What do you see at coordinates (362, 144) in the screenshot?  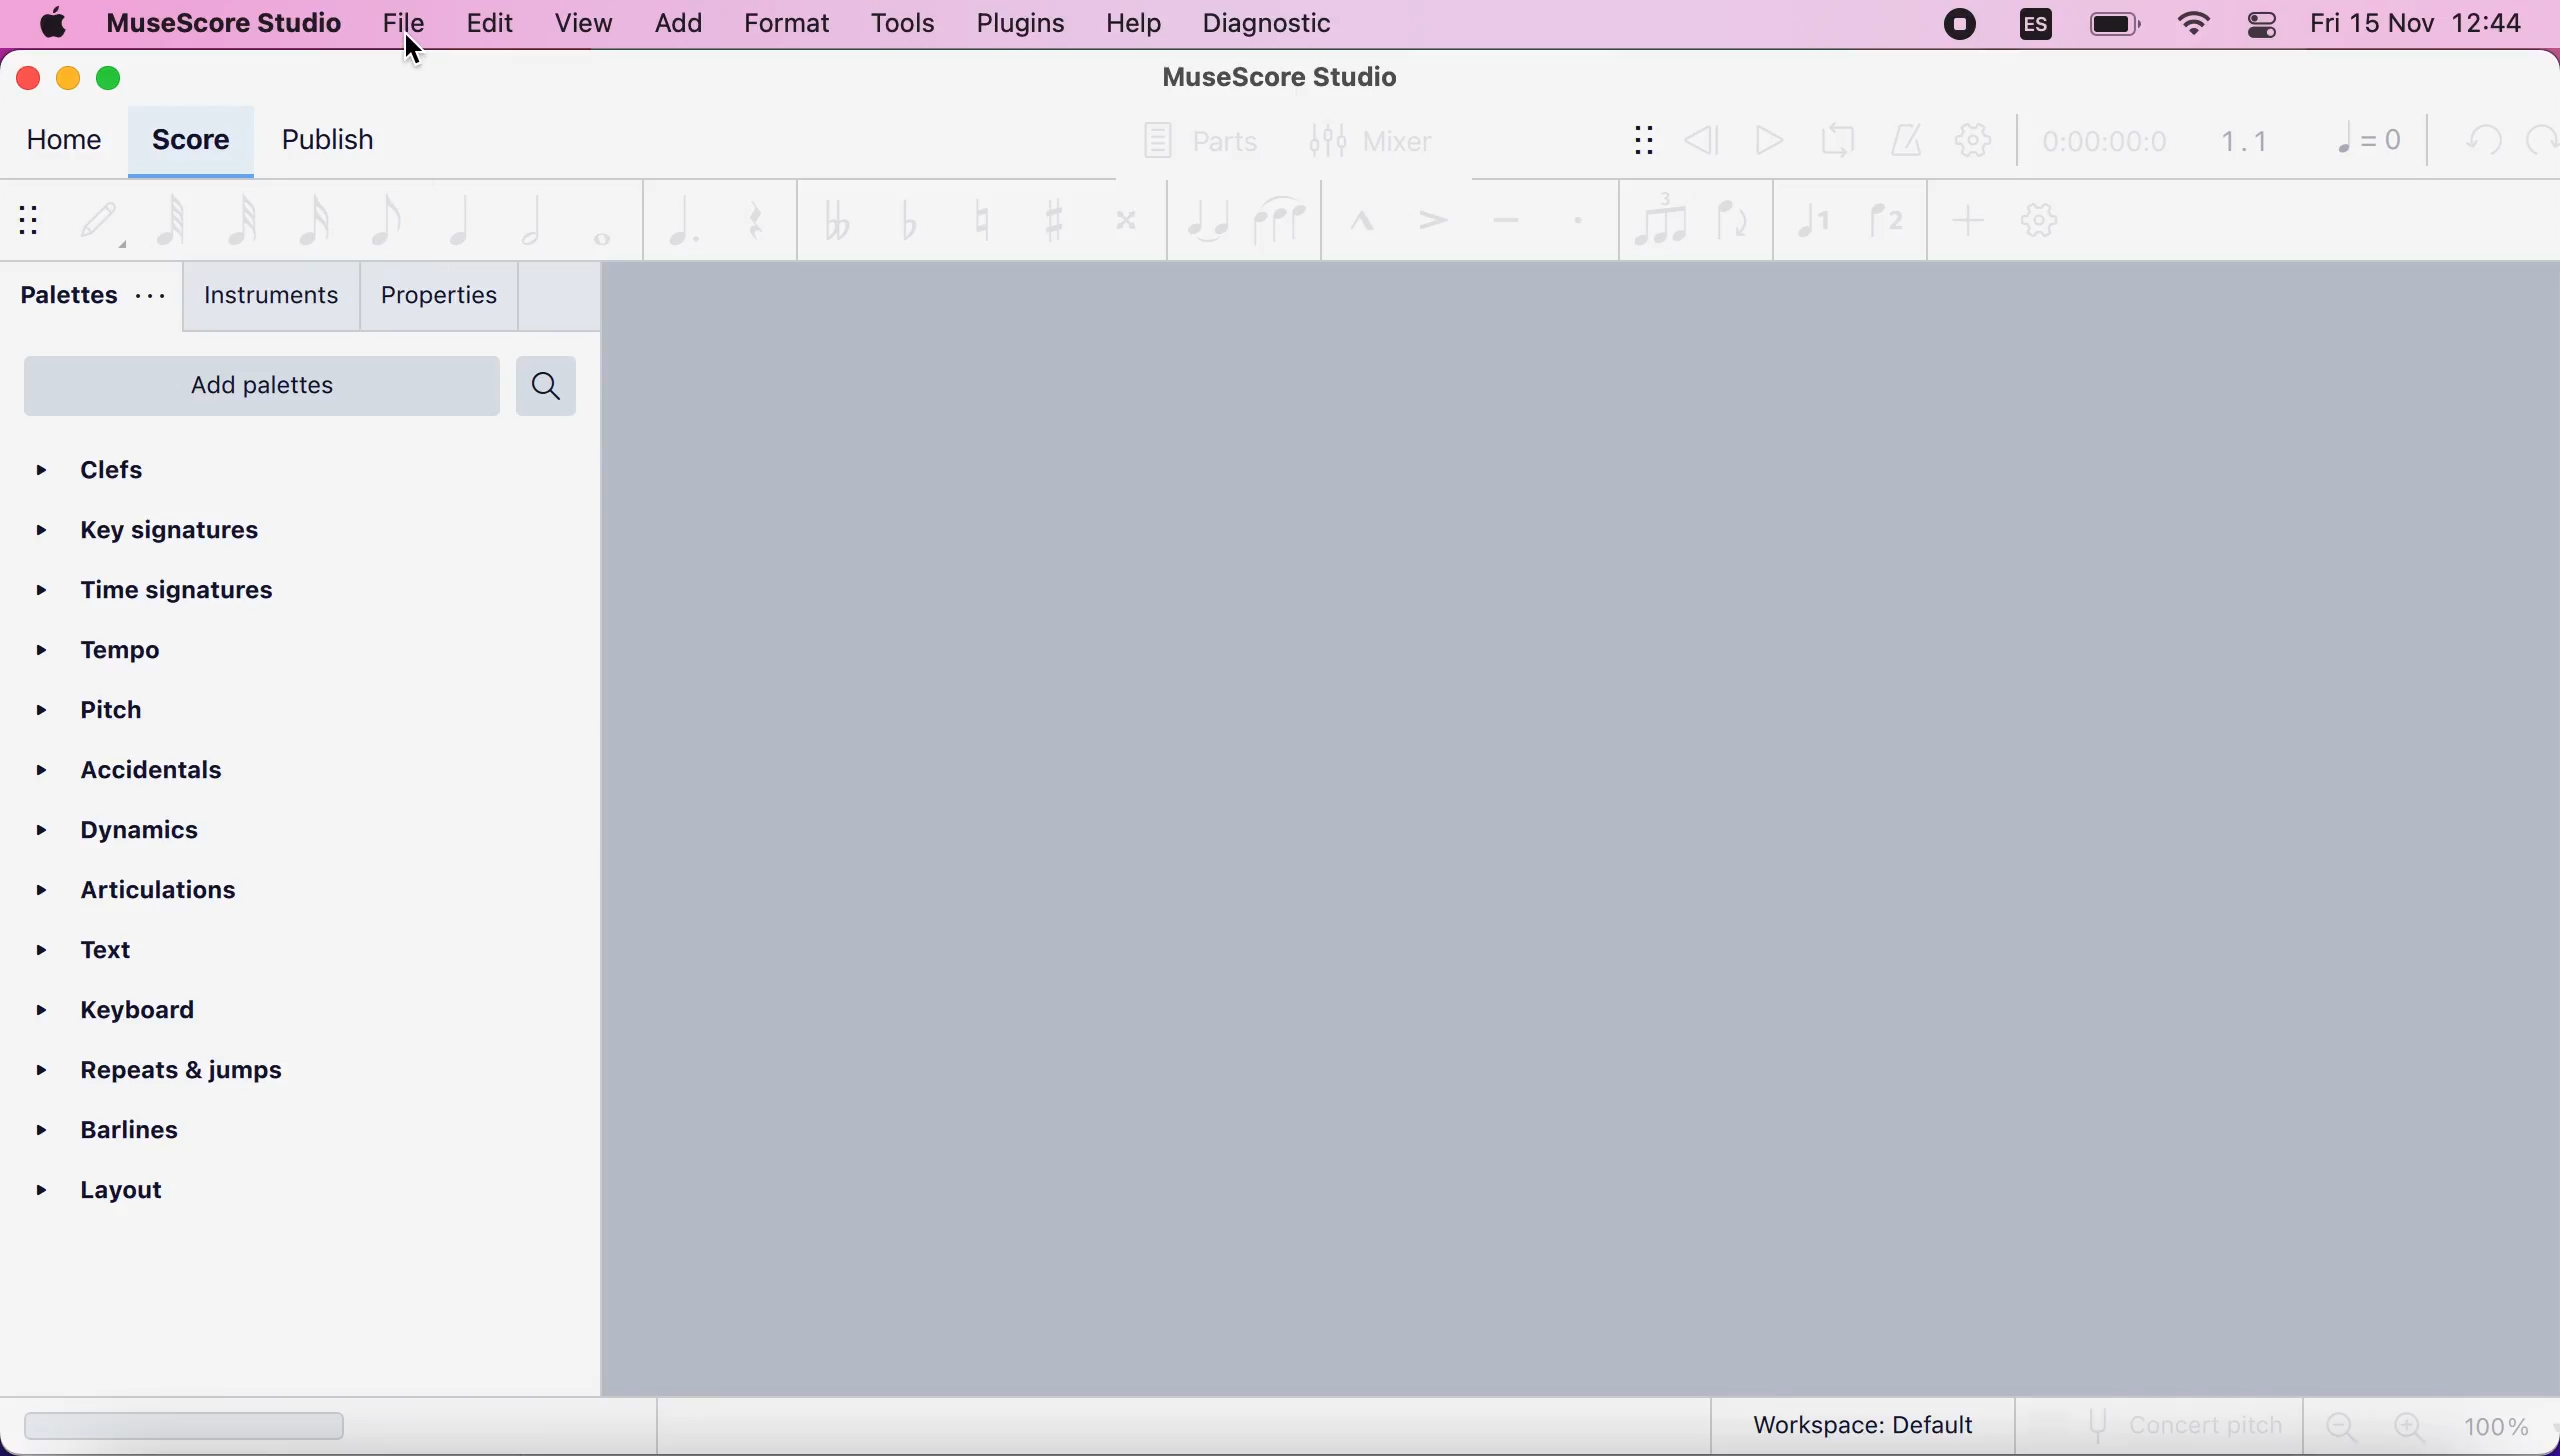 I see `publish` at bounding box center [362, 144].